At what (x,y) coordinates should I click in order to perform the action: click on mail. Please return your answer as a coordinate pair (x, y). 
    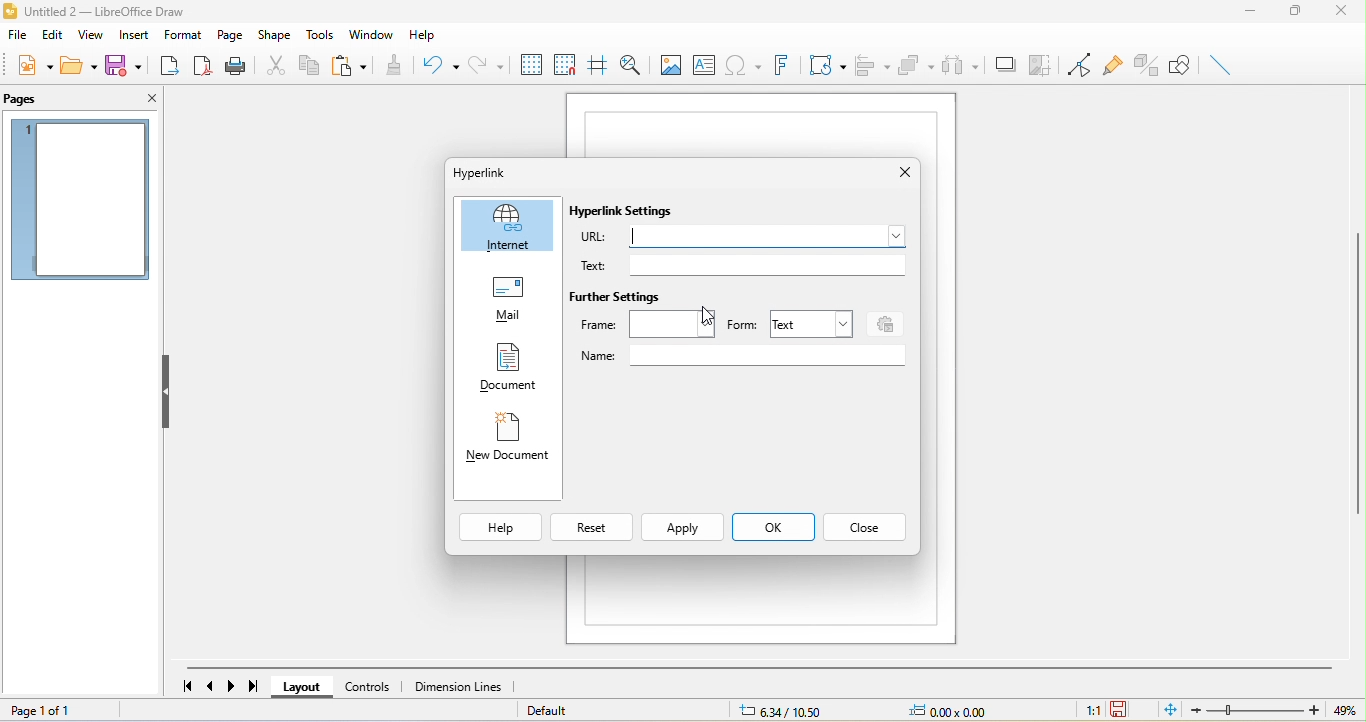
    Looking at the image, I should click on (506, 297).